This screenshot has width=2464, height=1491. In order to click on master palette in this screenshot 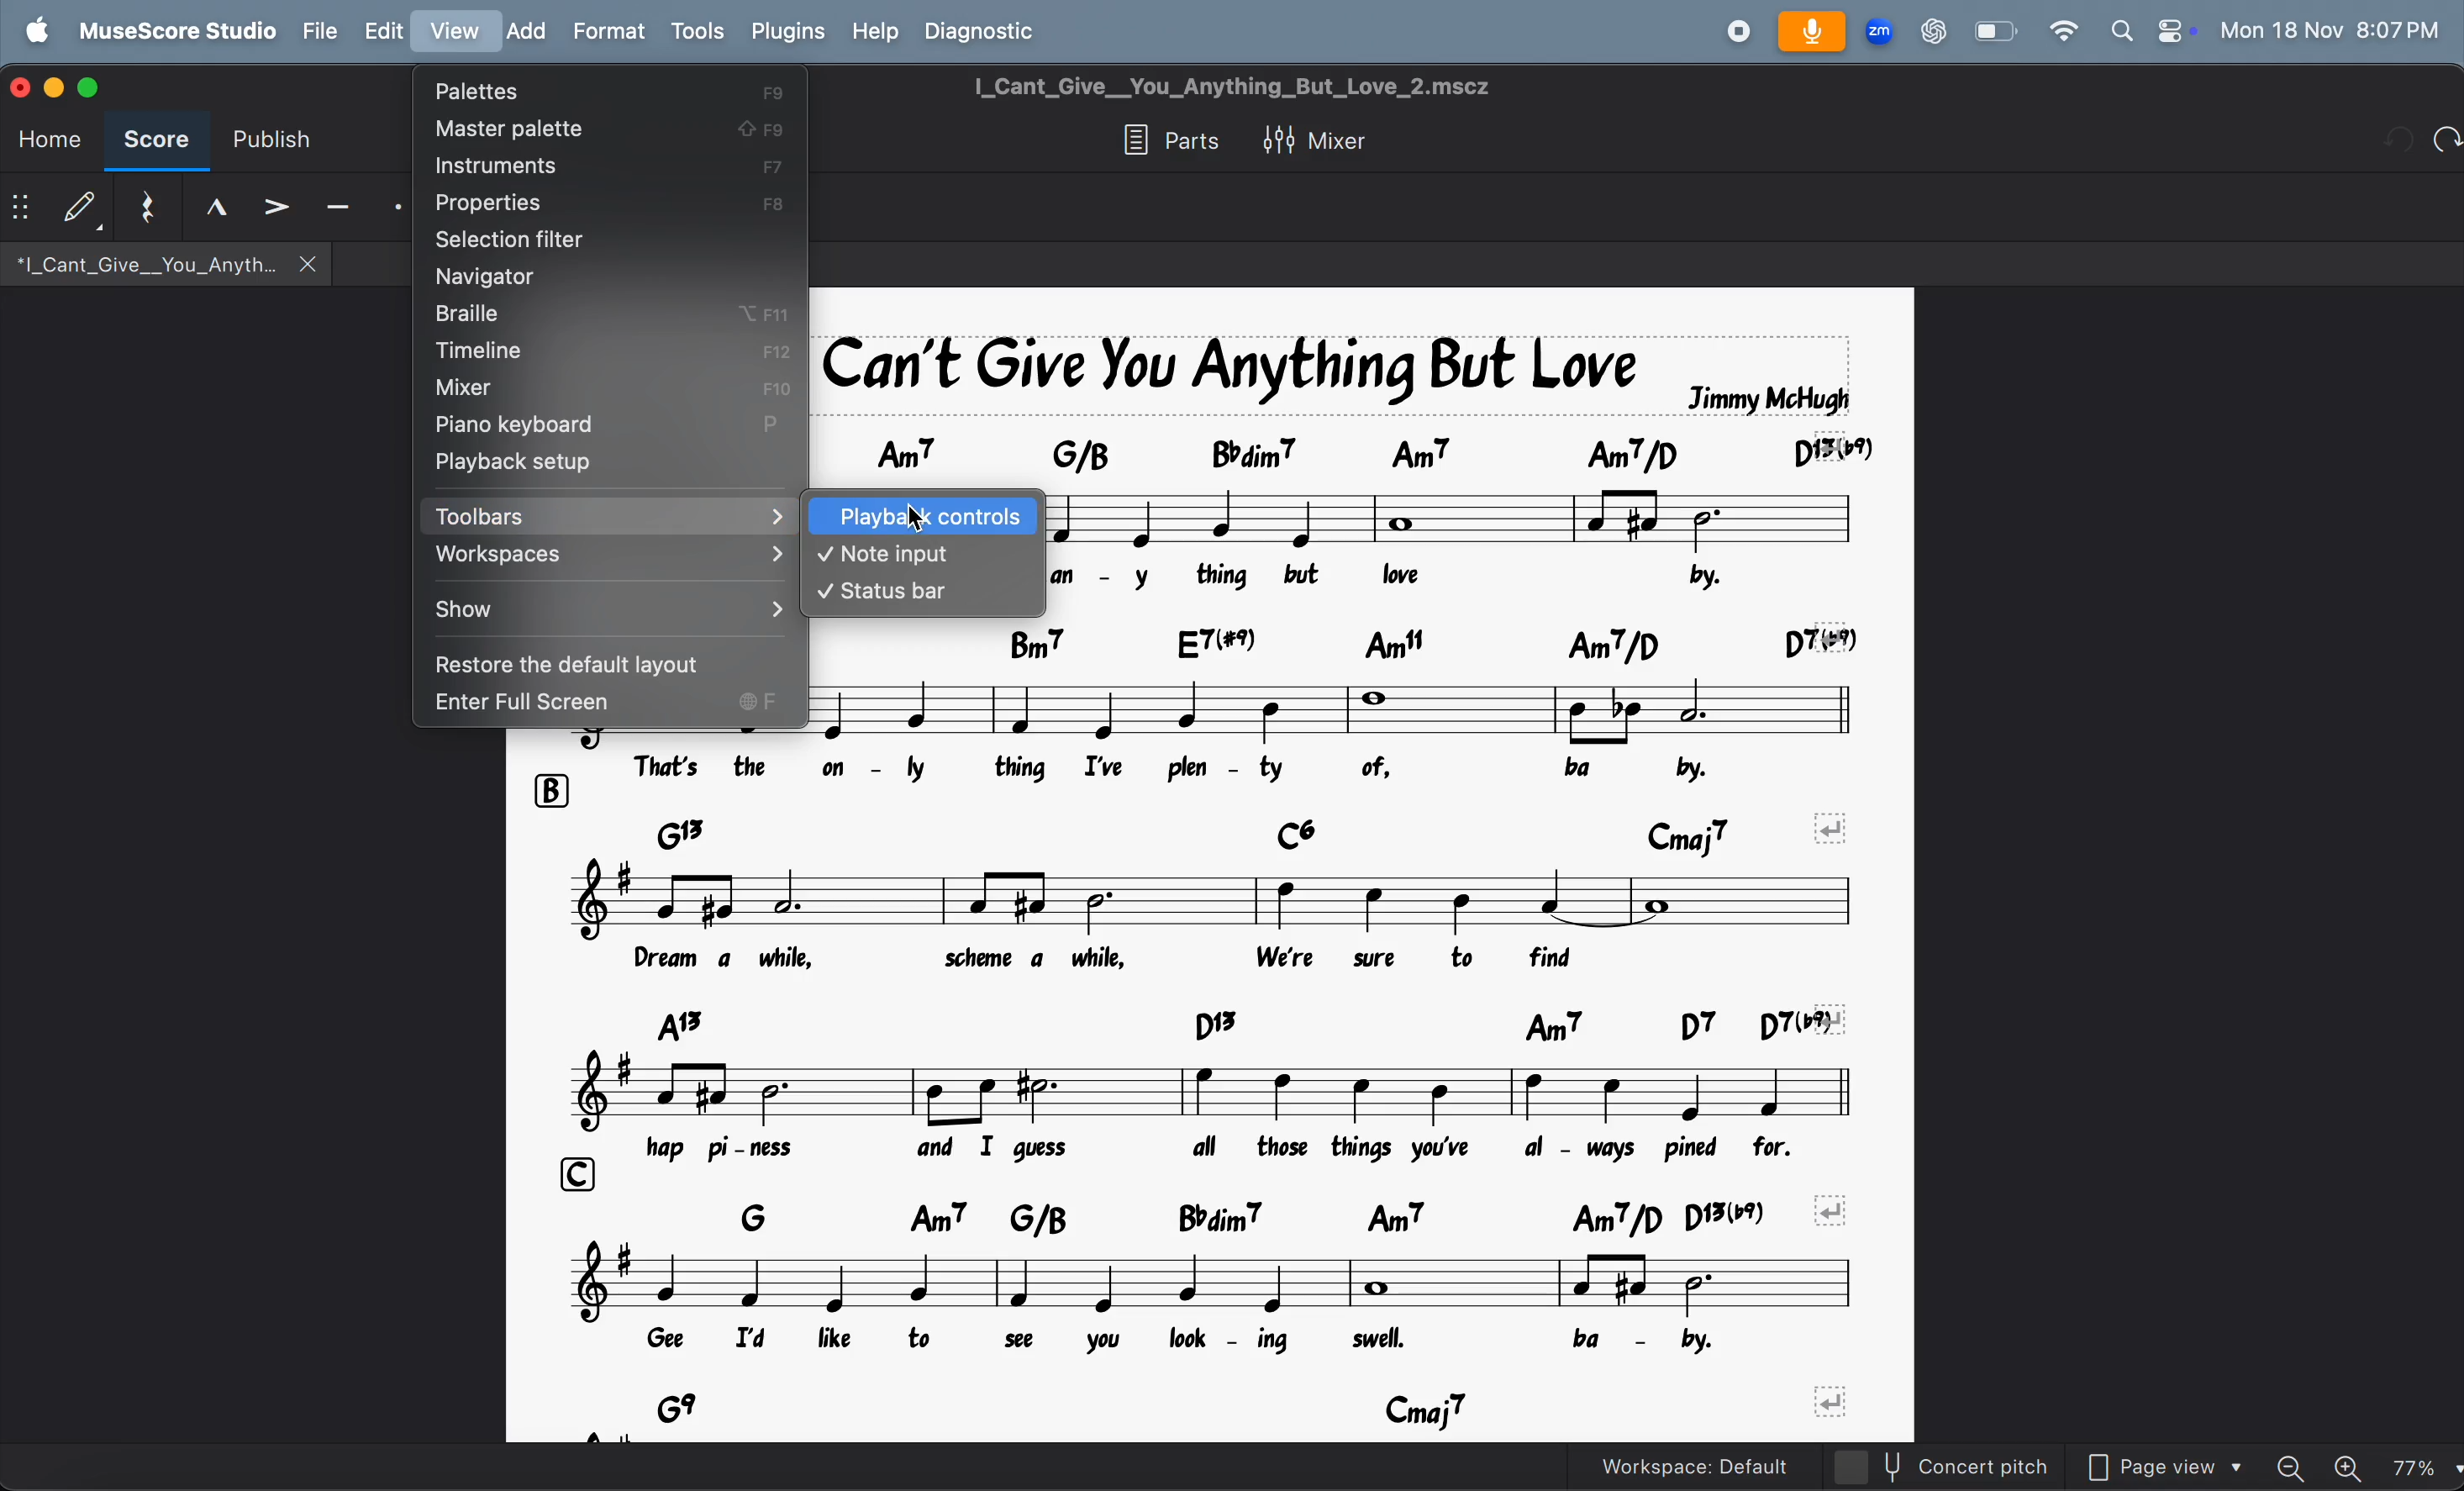, I will do `click(613, 130)`.